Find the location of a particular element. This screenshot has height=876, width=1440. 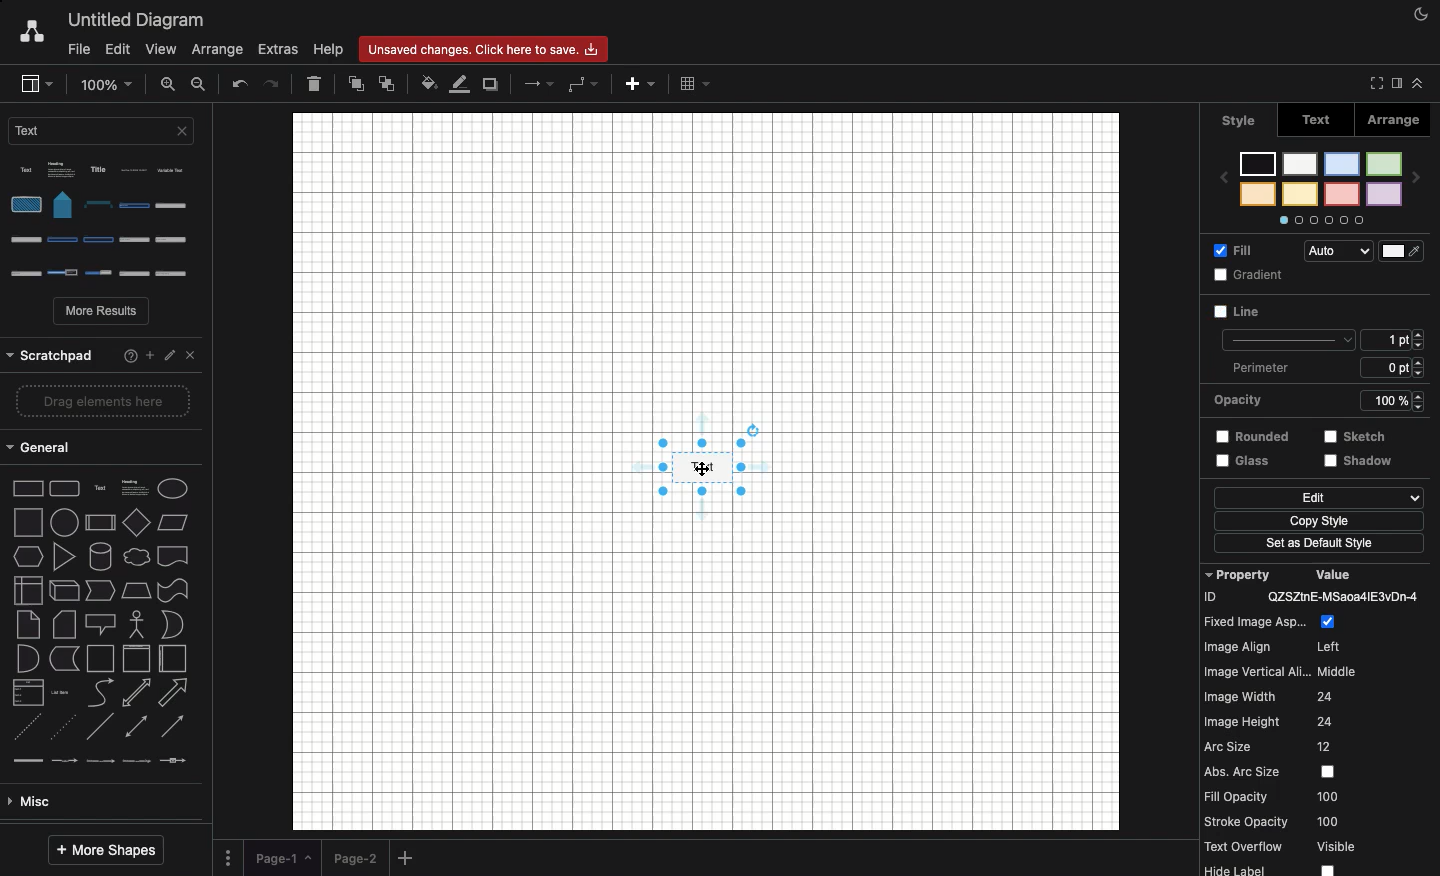

Fullscreen is located at coordinates (1373, 83).